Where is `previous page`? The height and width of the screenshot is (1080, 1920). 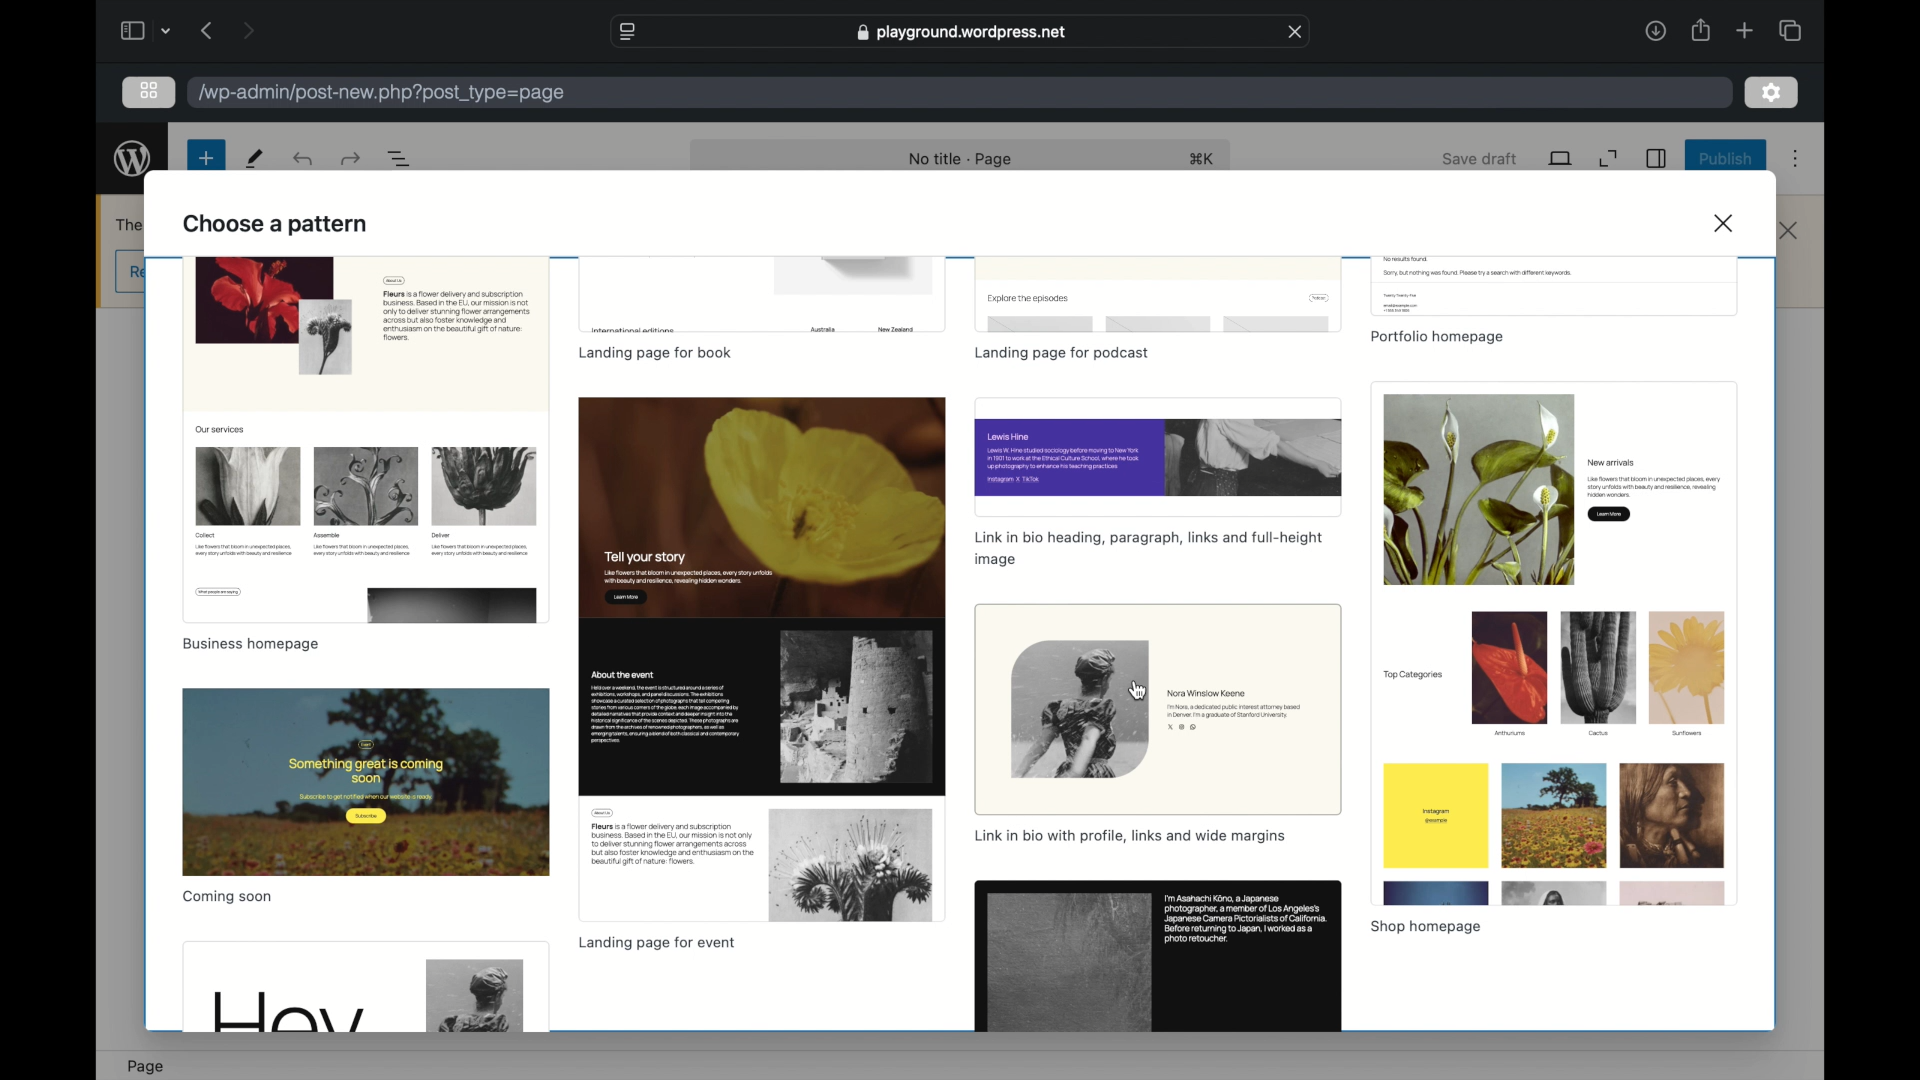 previous page is located at coordinates (208, 30).